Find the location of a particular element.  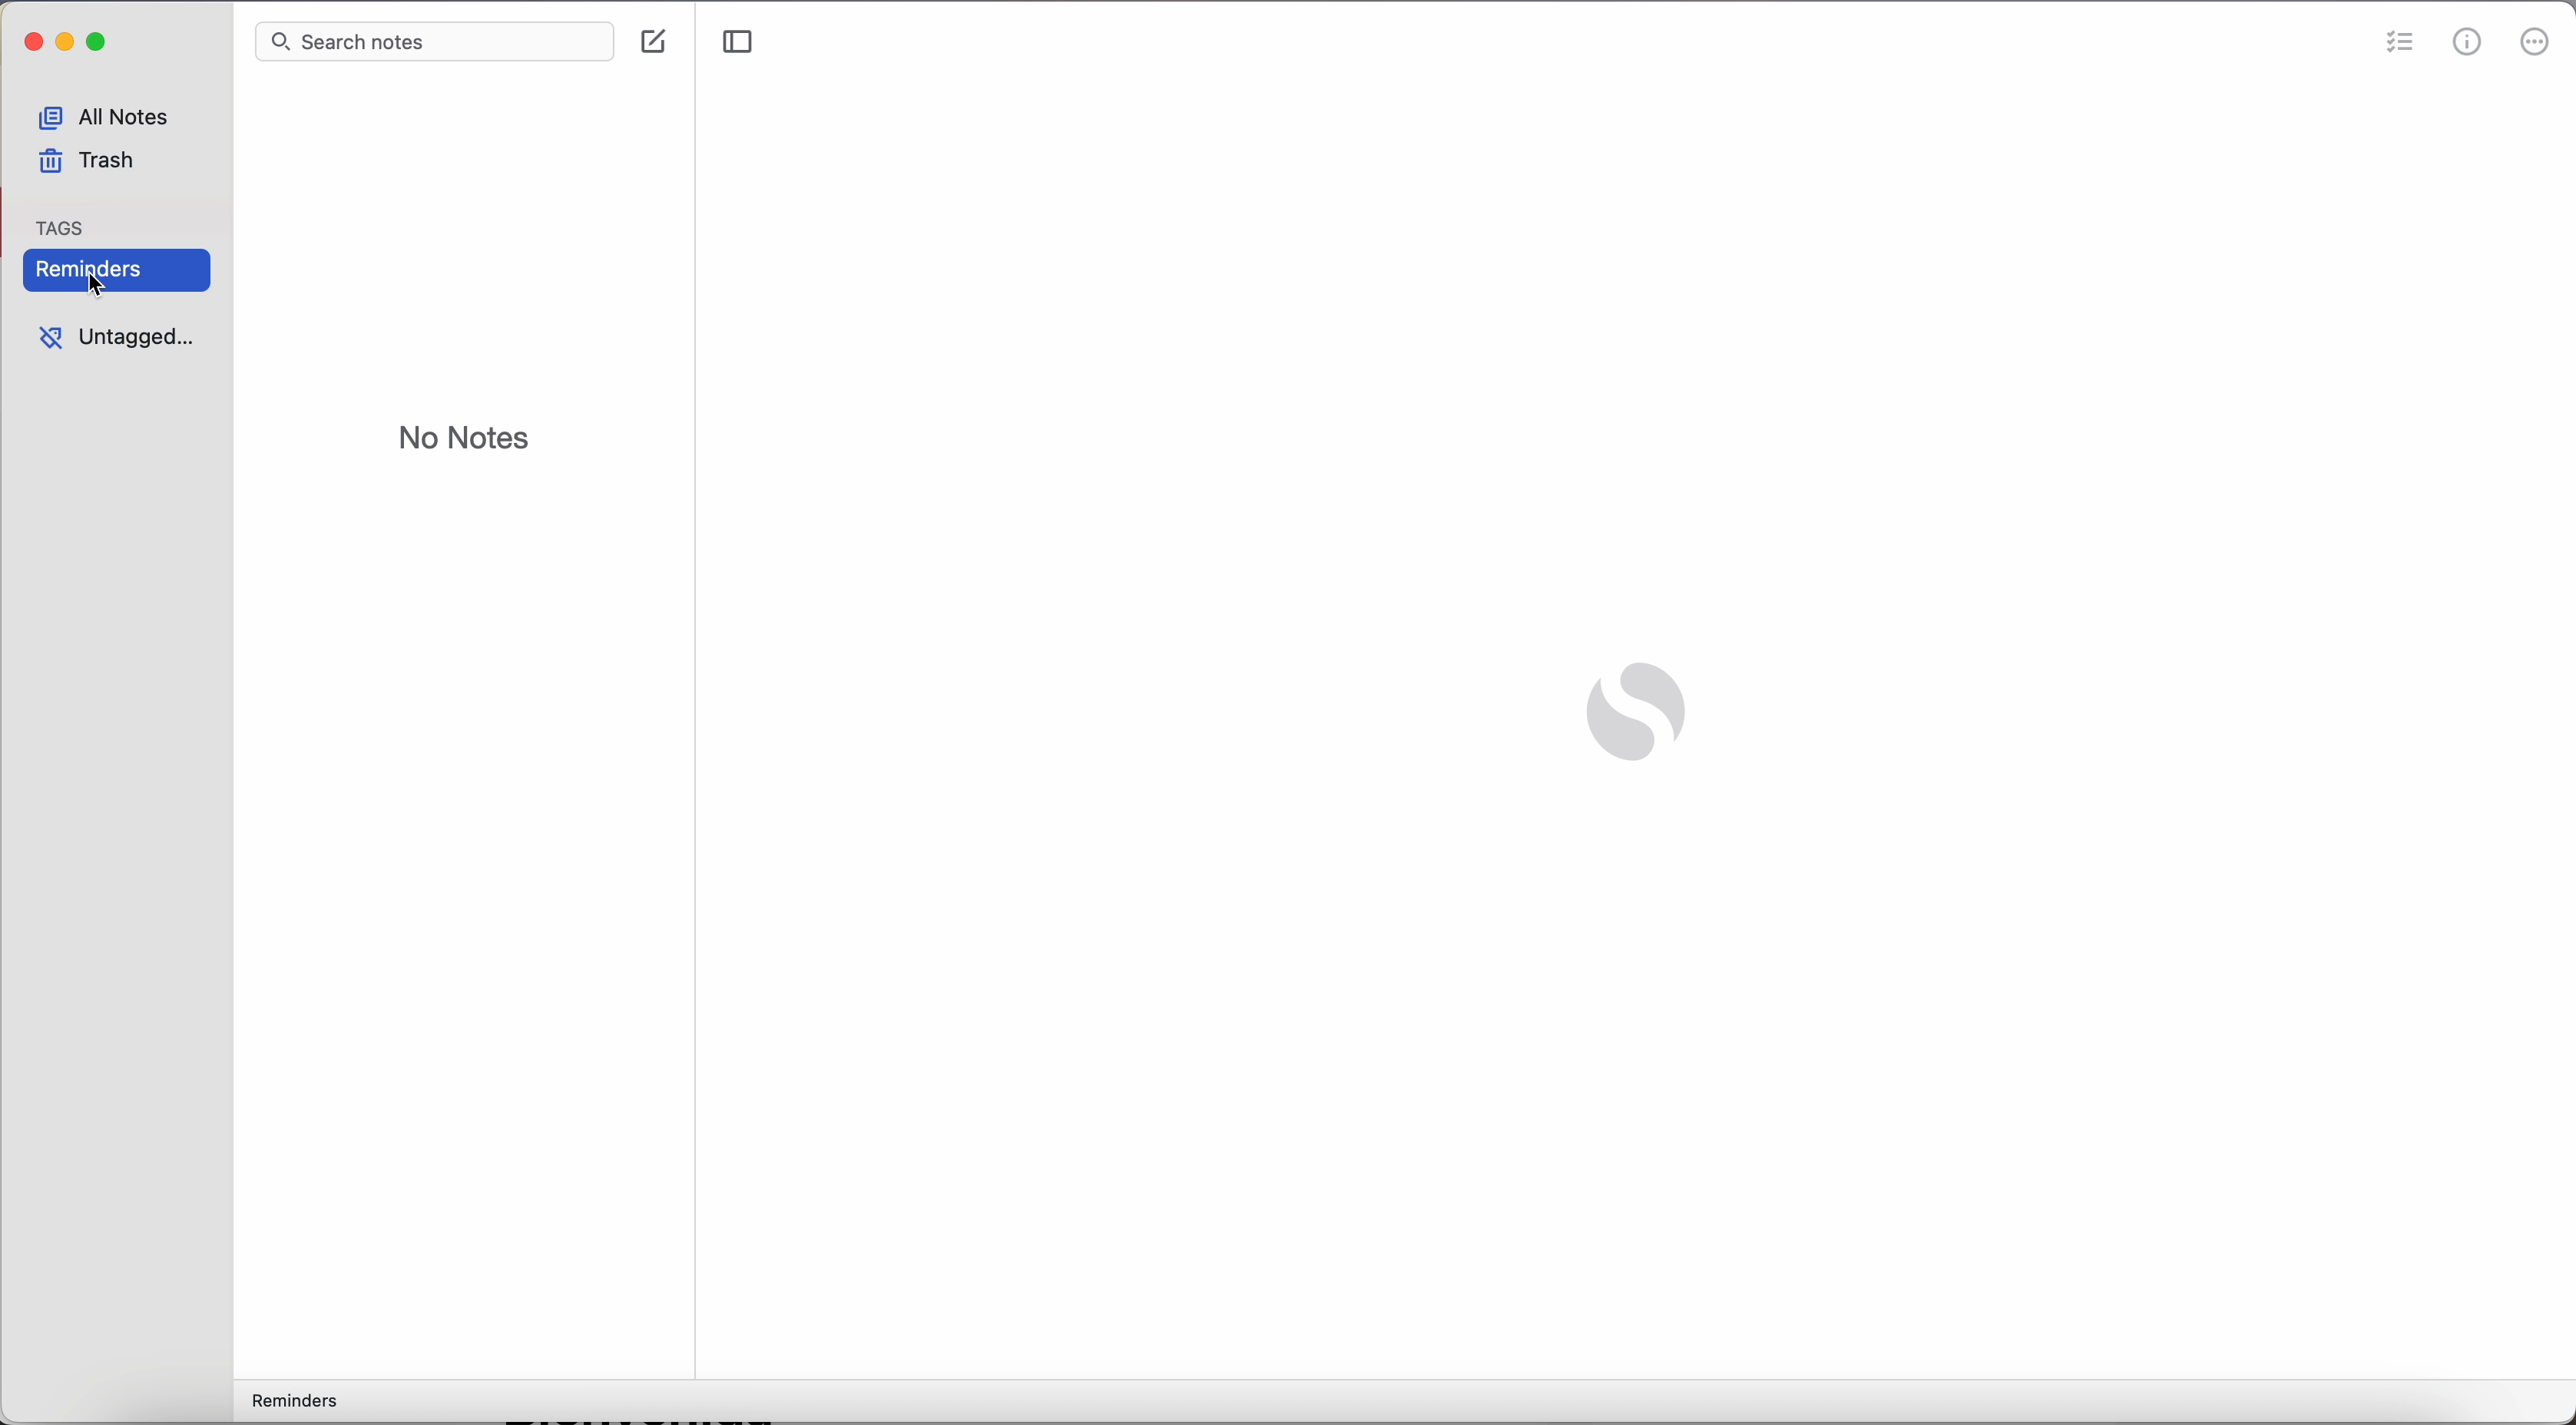

trash is located at coordinates (88, 165).